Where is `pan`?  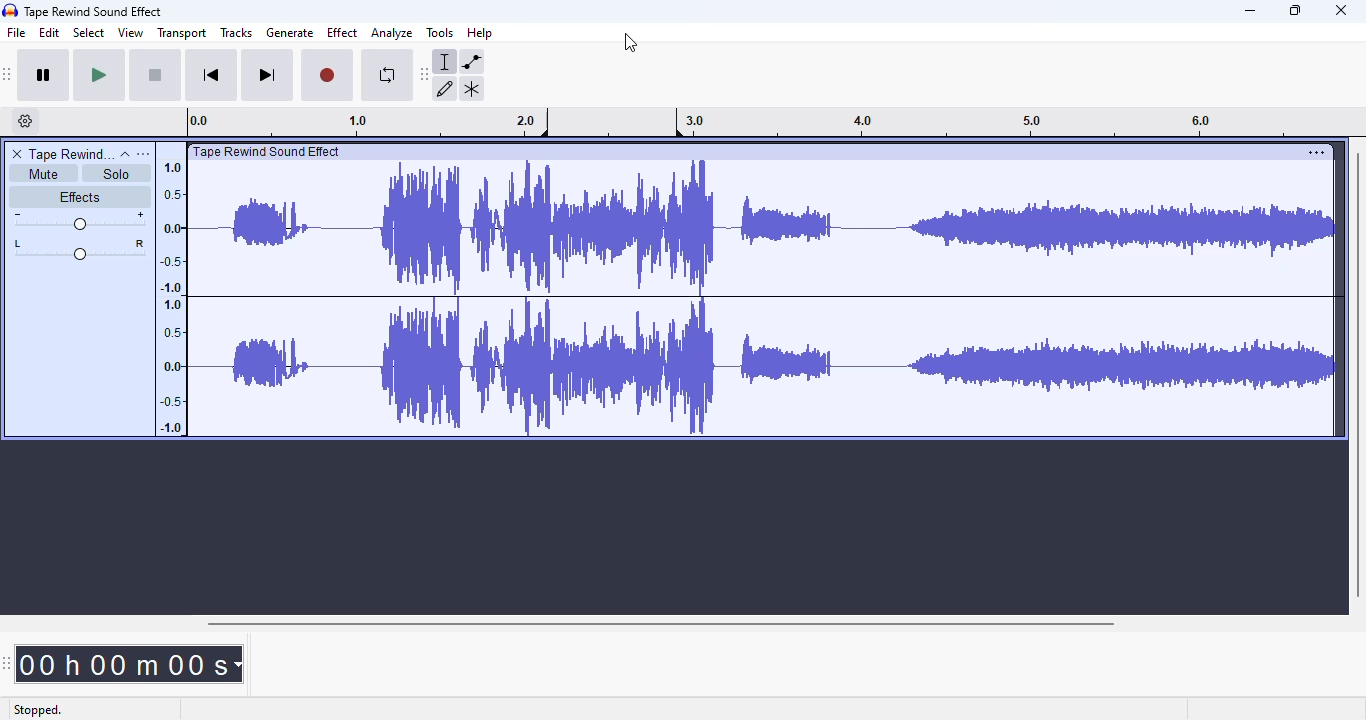 pan is located at coordinates (78, 251).